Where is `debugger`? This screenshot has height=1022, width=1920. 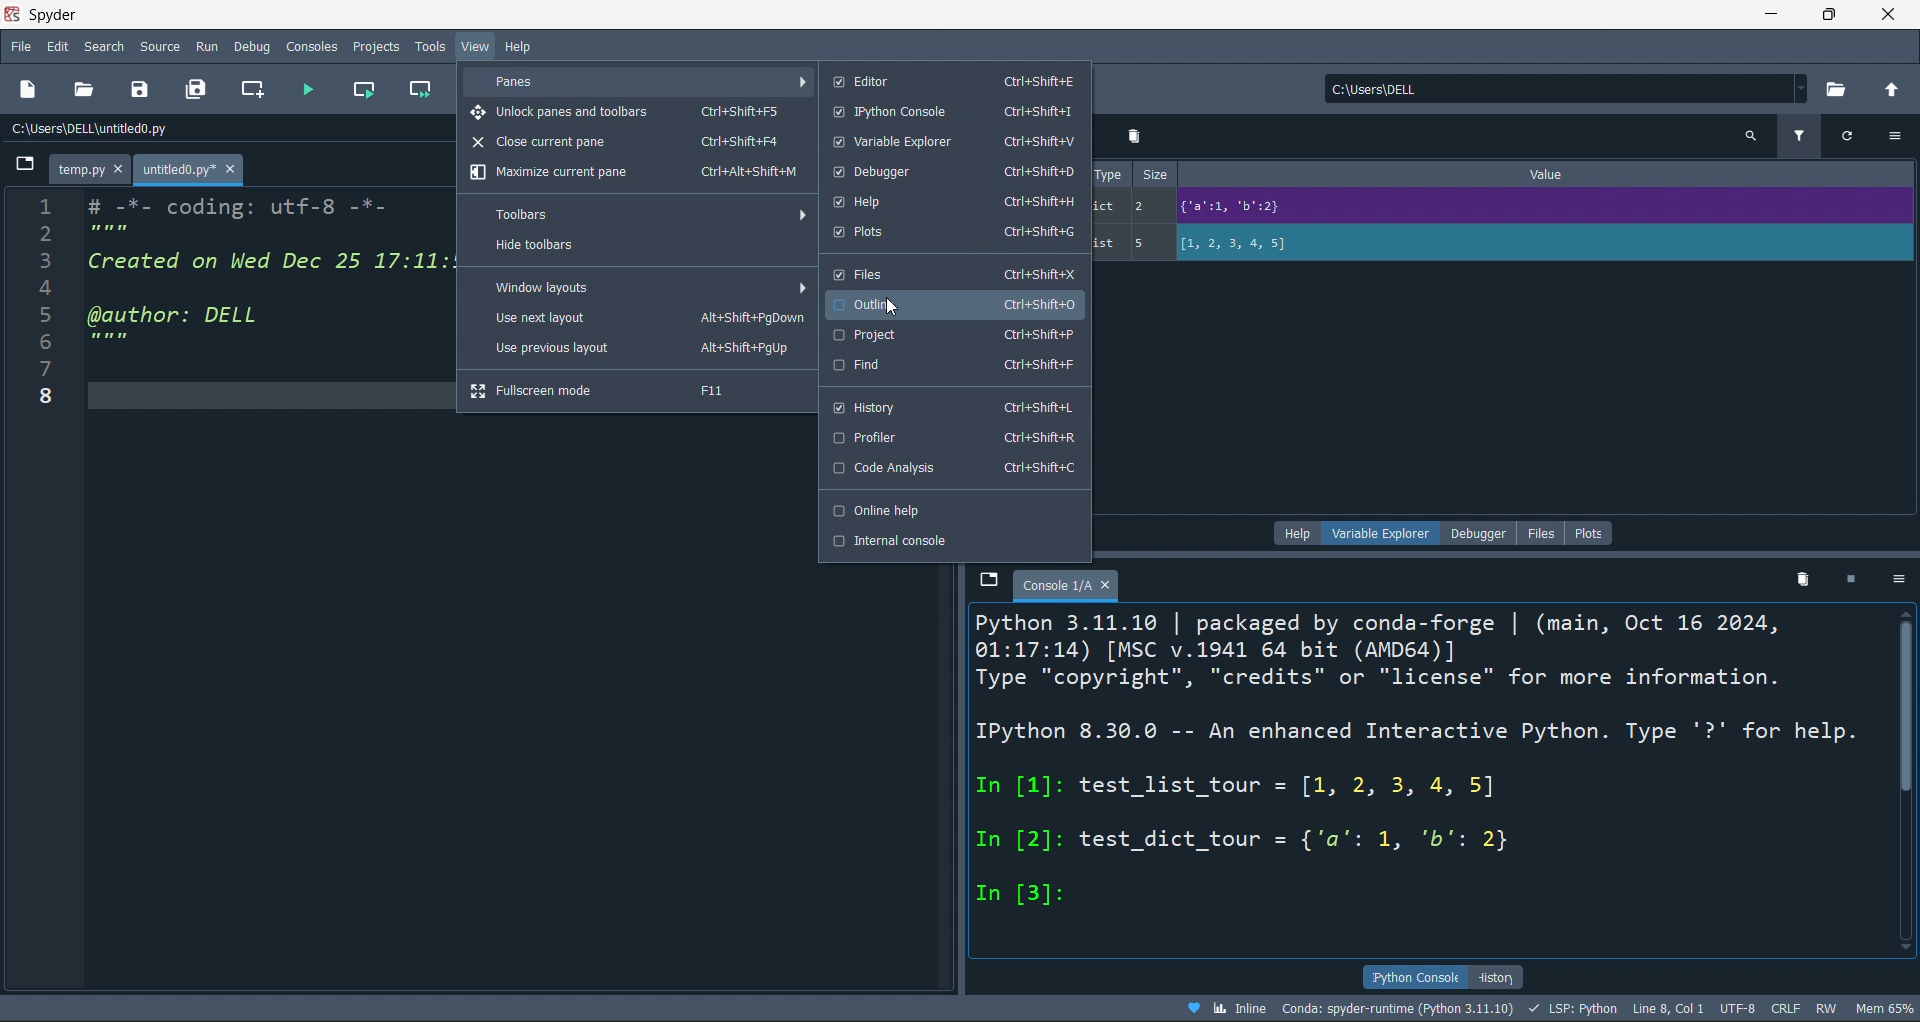
debugger is located at coordinates (1479, 532).